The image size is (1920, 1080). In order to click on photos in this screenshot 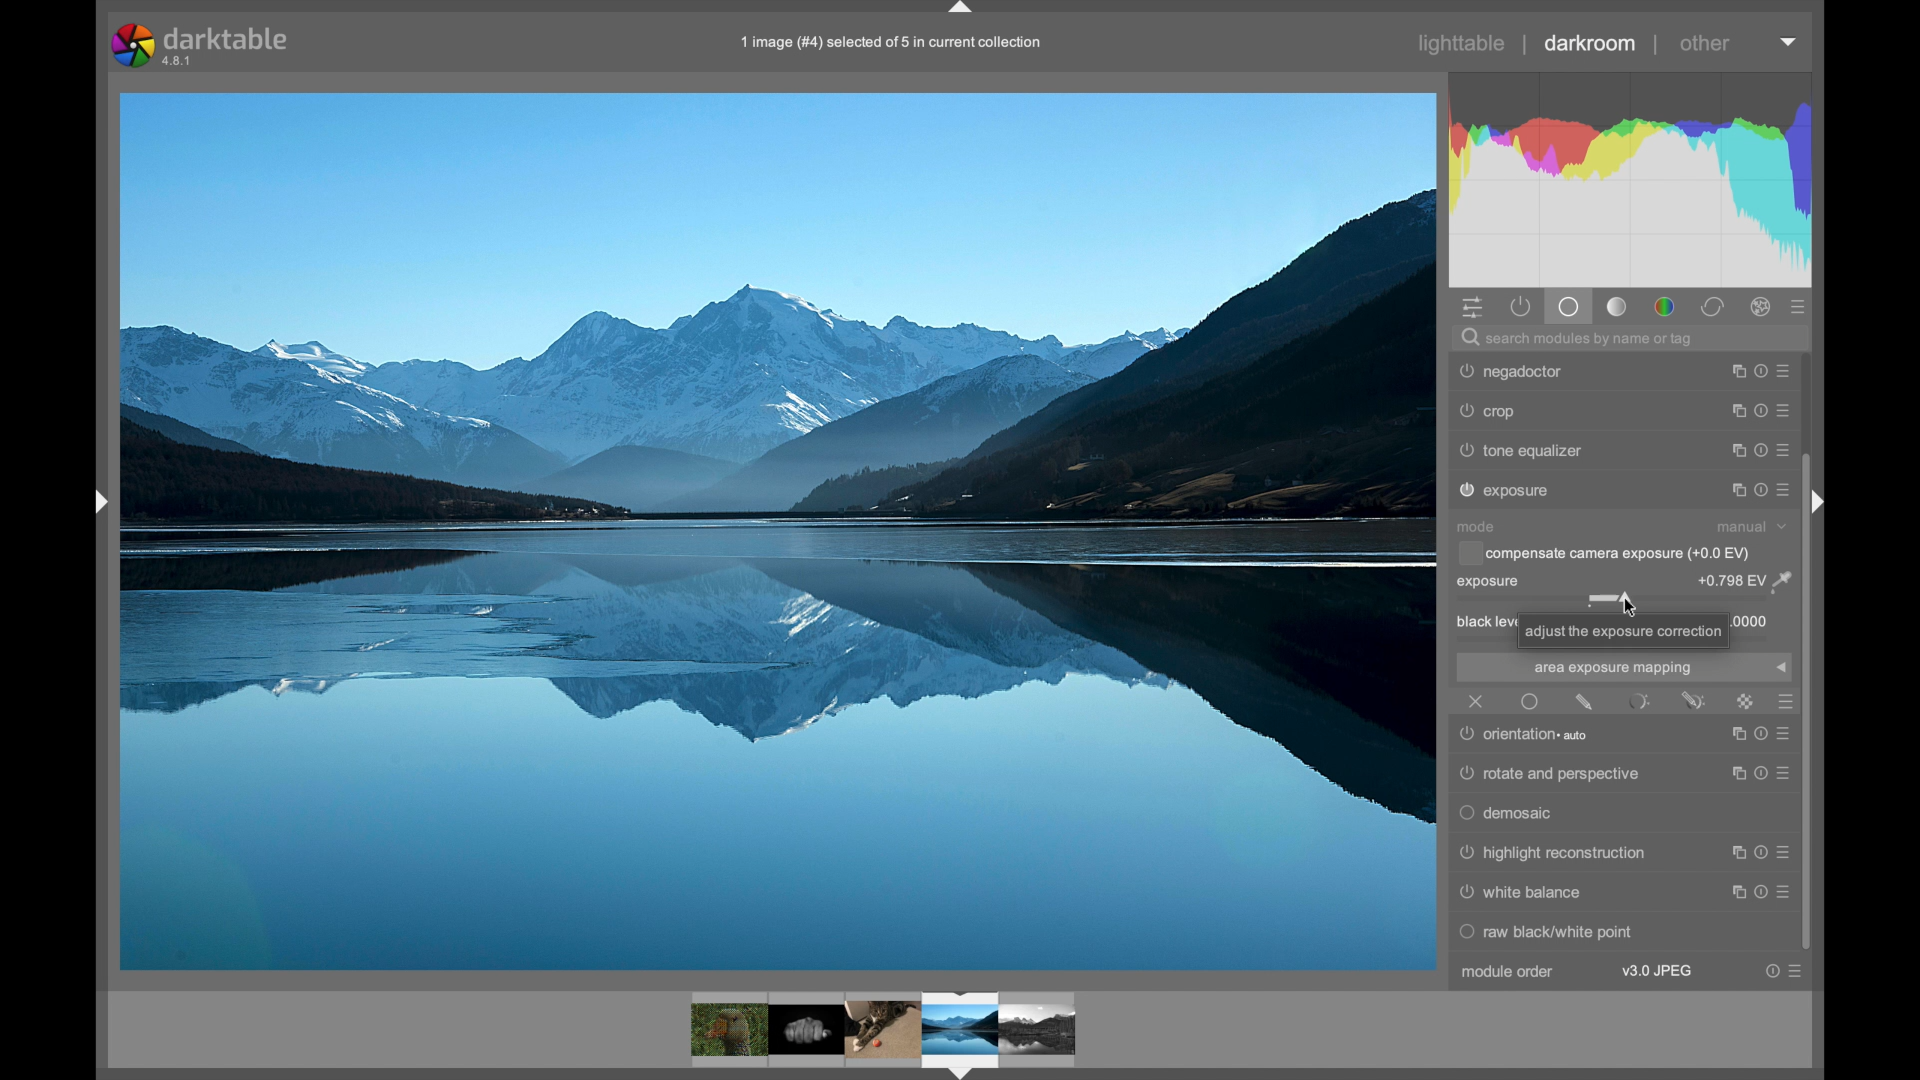, I will do `click(884, 1032)`.